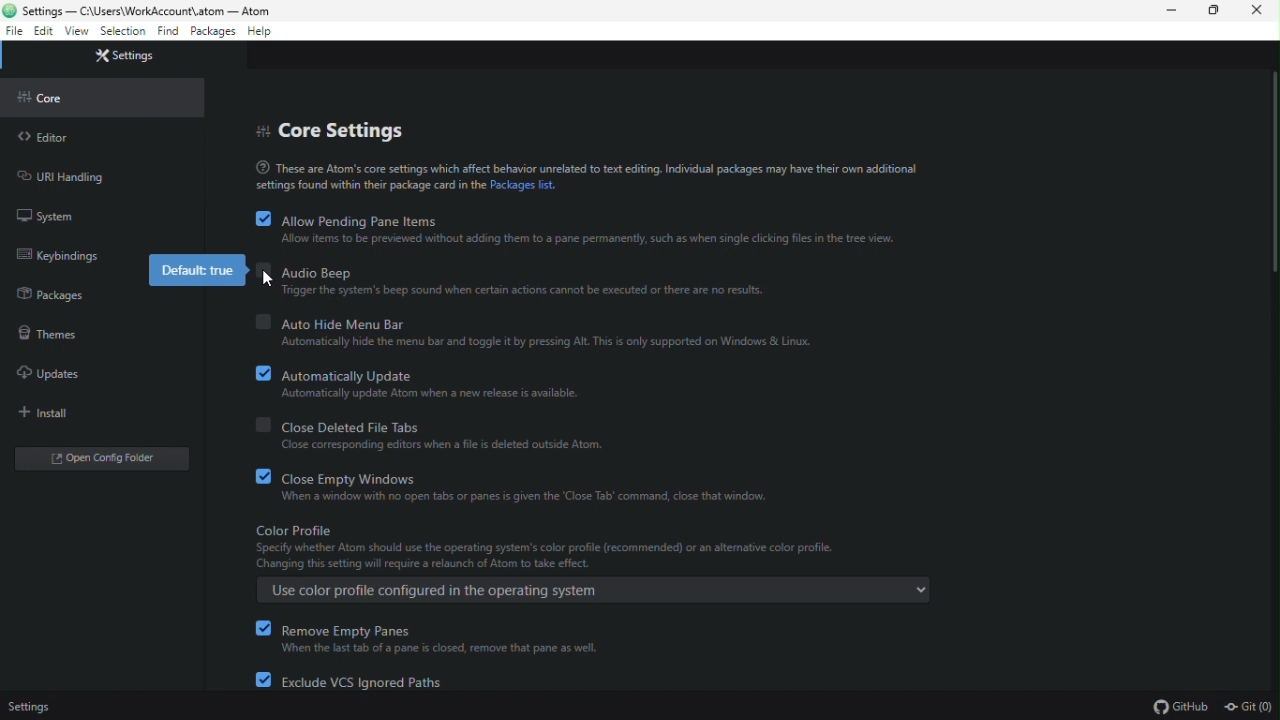 The height and width of the screenshot is (720, 1280). What do you see at coordinates (56, 377) in the screenshot?
I see `uploads` at bounding box center [56, 377].